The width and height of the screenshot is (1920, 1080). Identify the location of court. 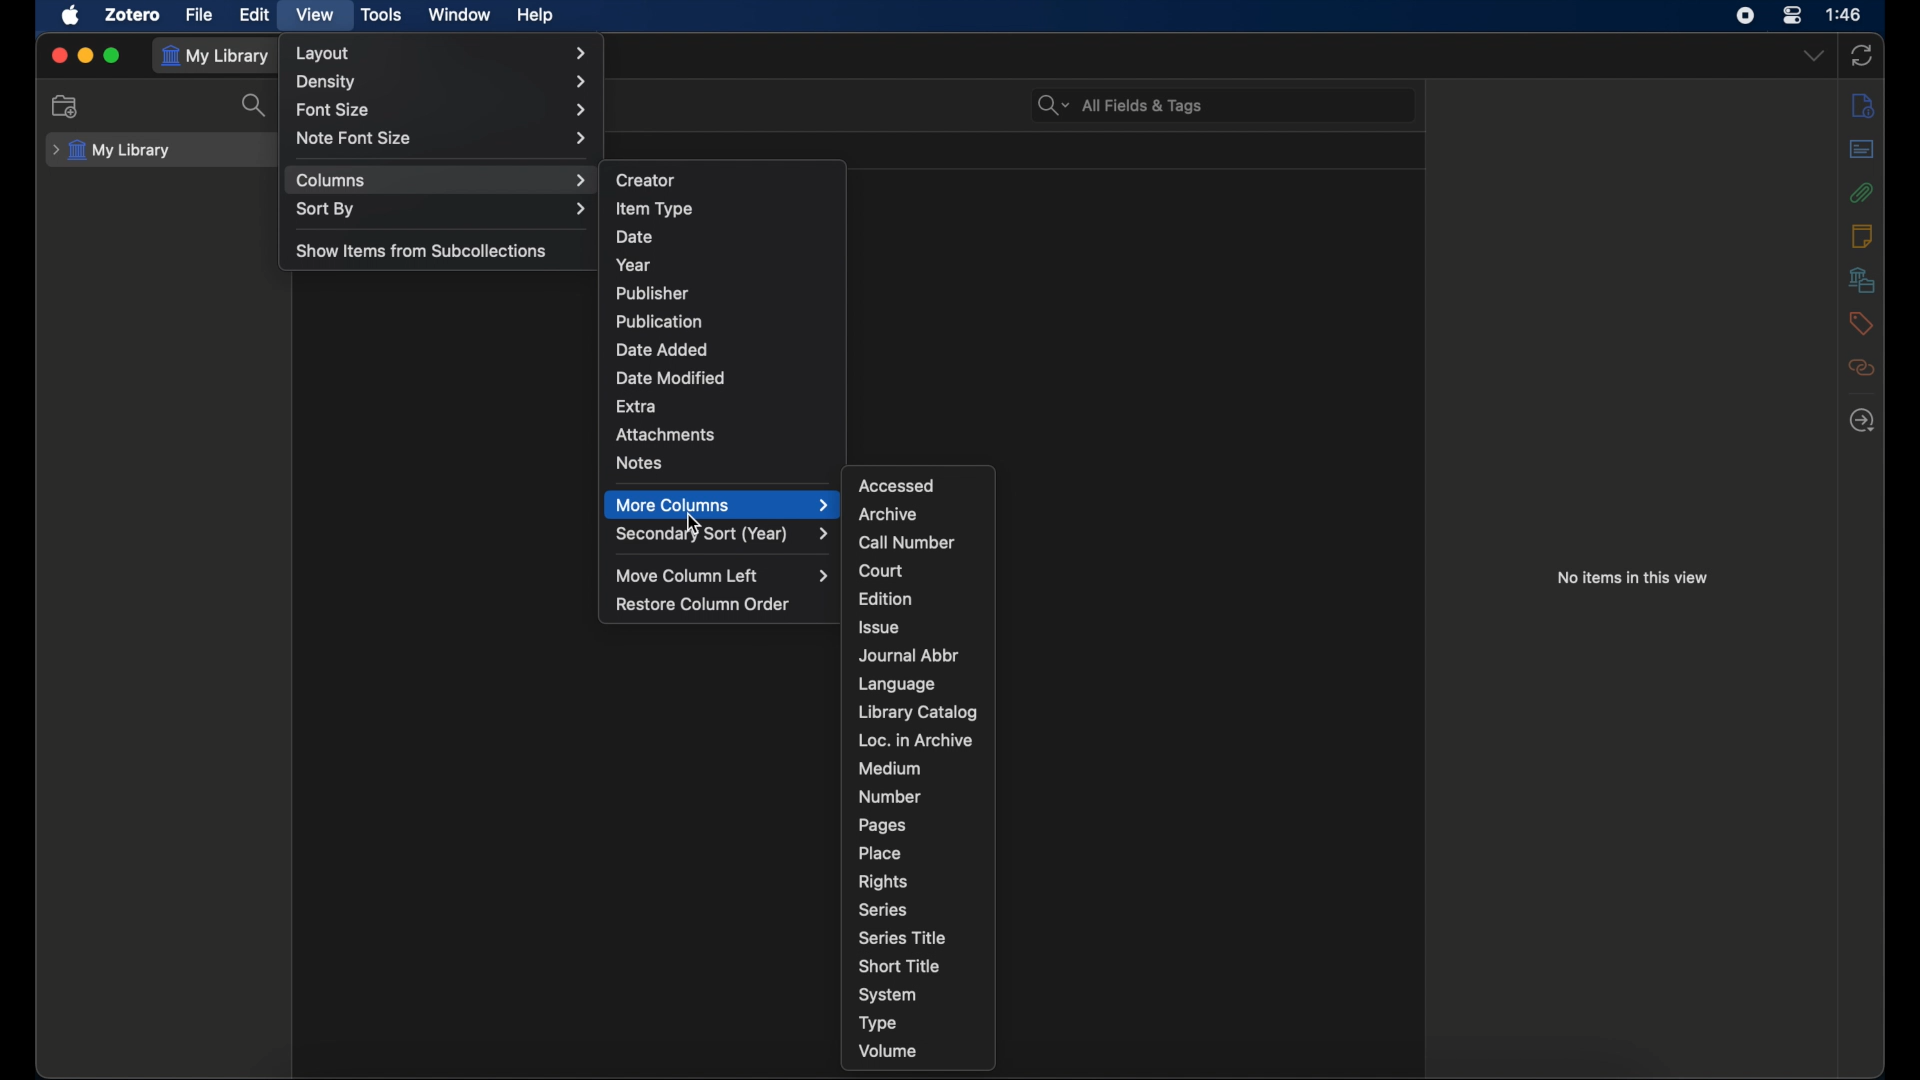
(882, 570).